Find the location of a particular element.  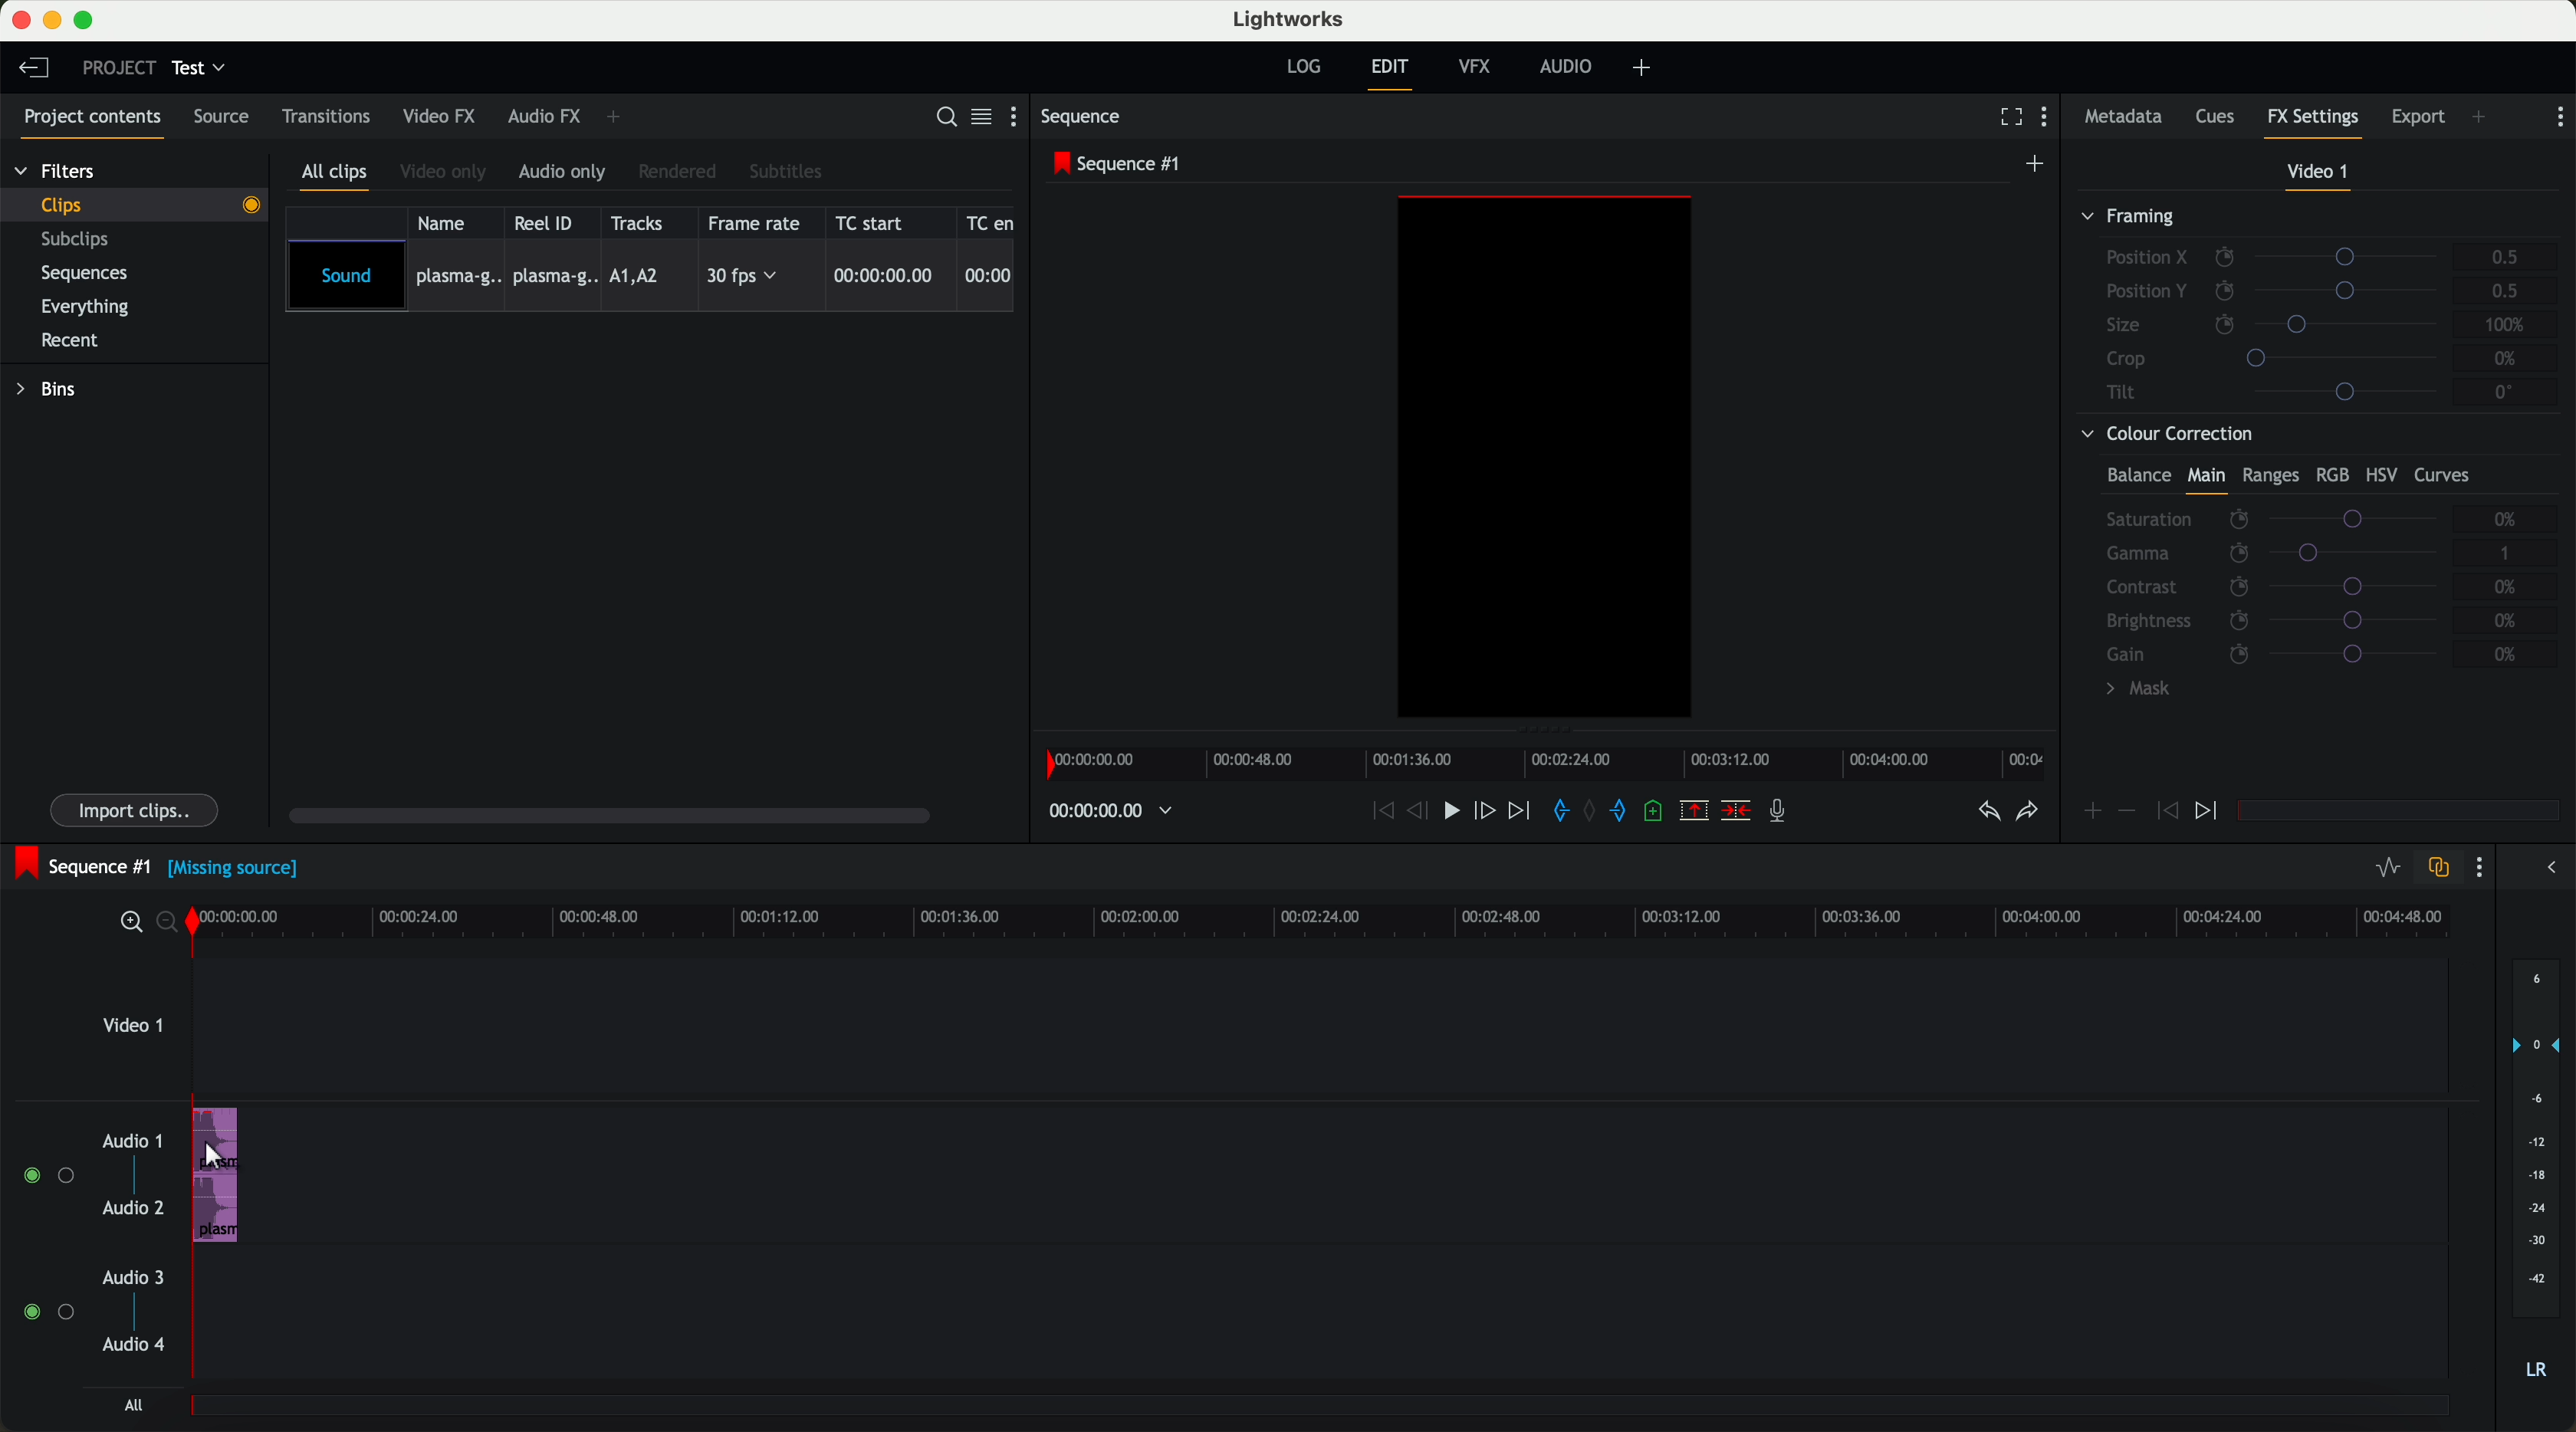

move backward is located at coordinates (1378, 812).